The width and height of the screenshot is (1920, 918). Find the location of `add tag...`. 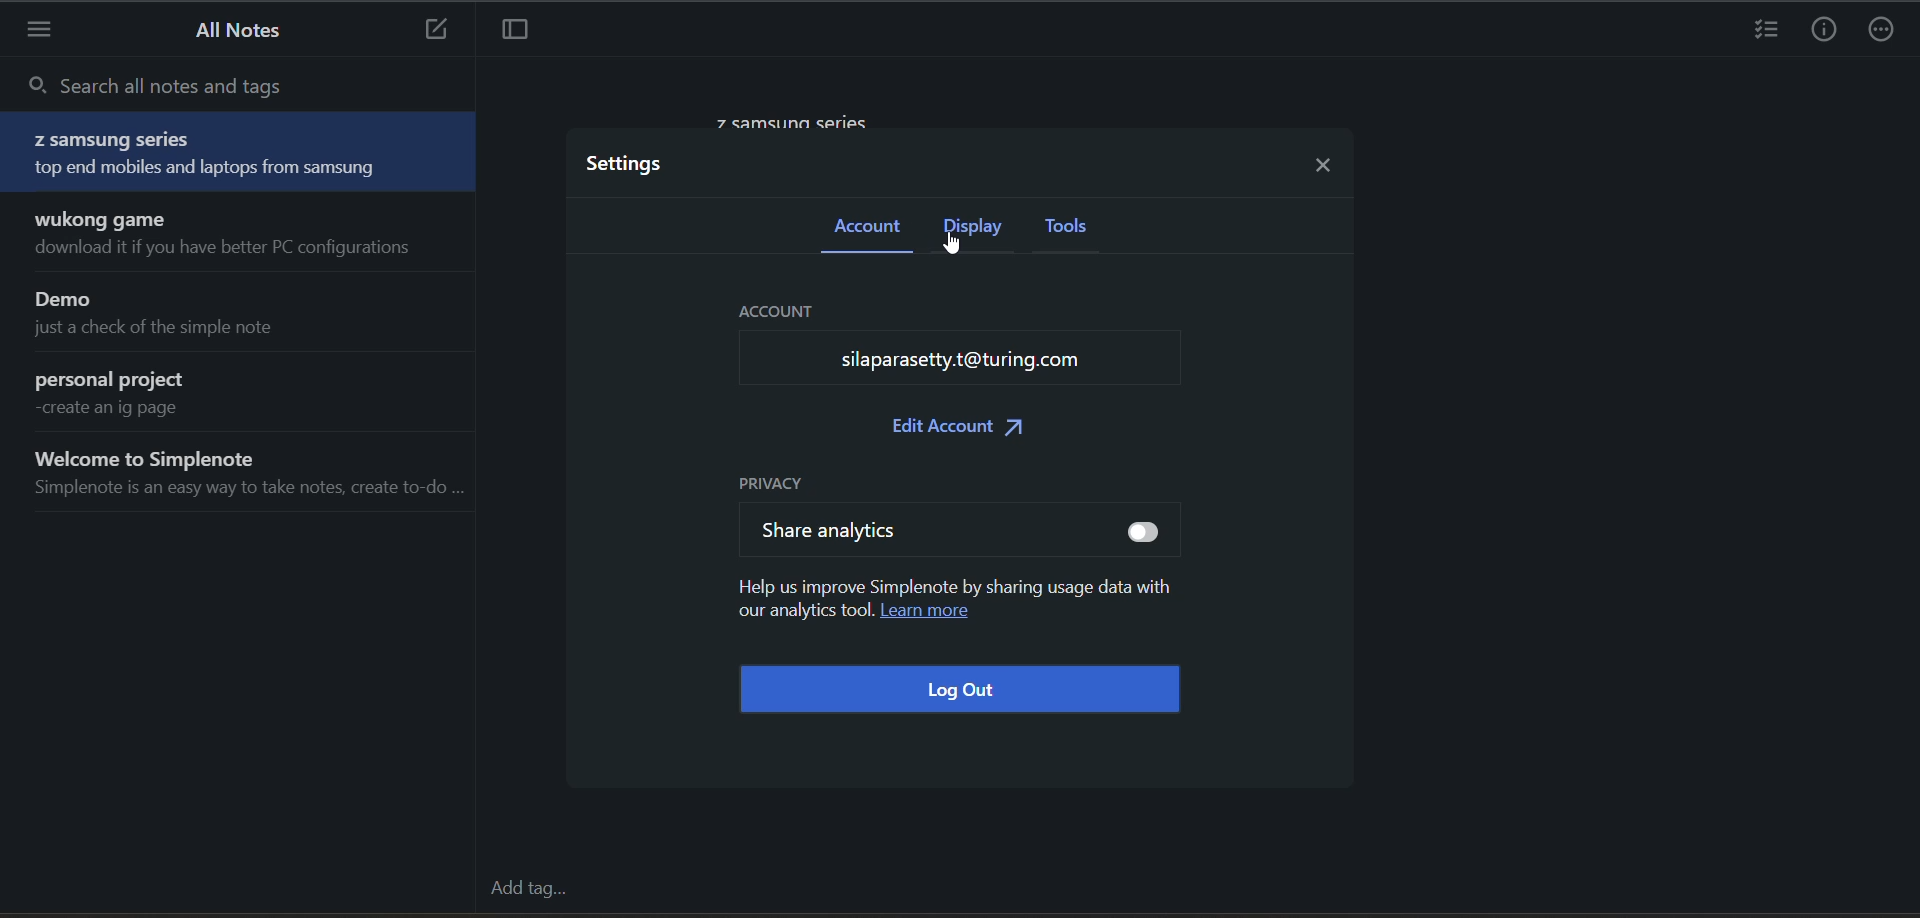

add tag... is located at coordinates (528, 889).